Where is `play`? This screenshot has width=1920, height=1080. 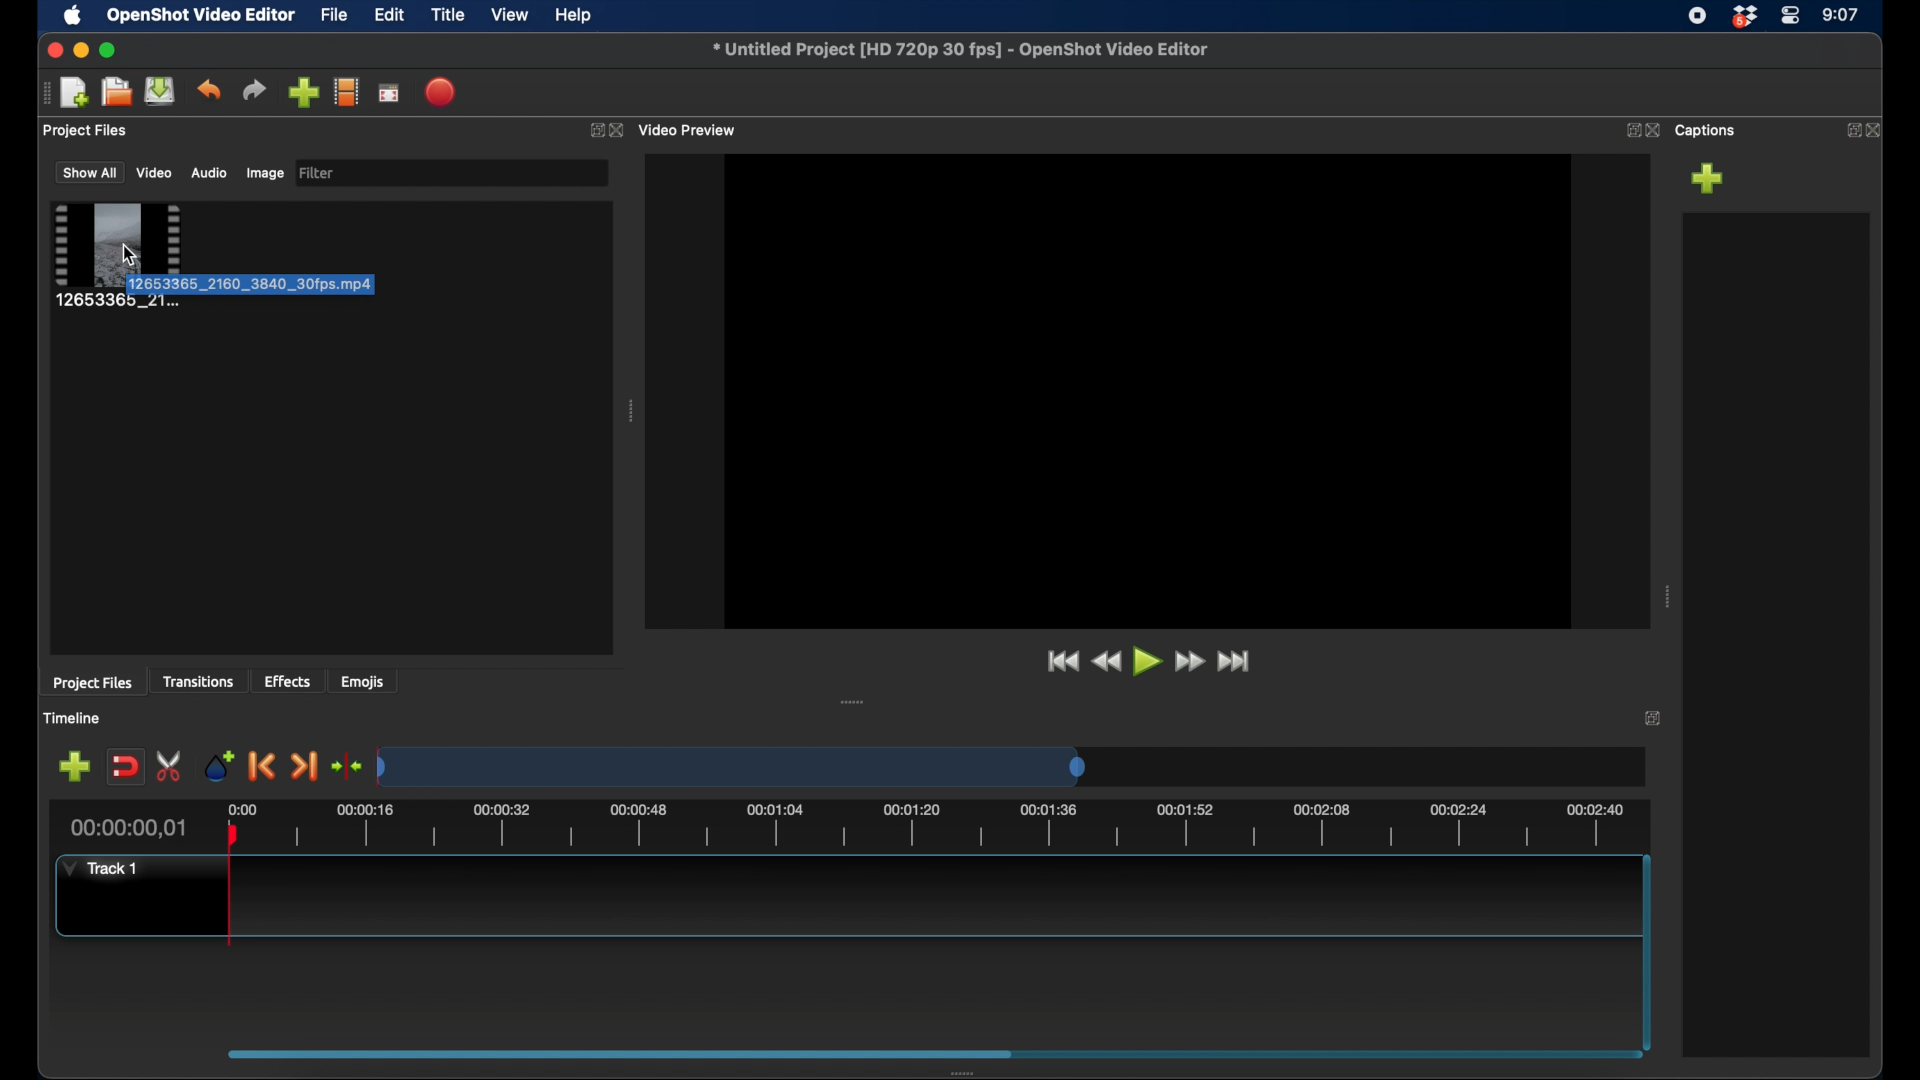 play is located at coordinates (1146, 661).